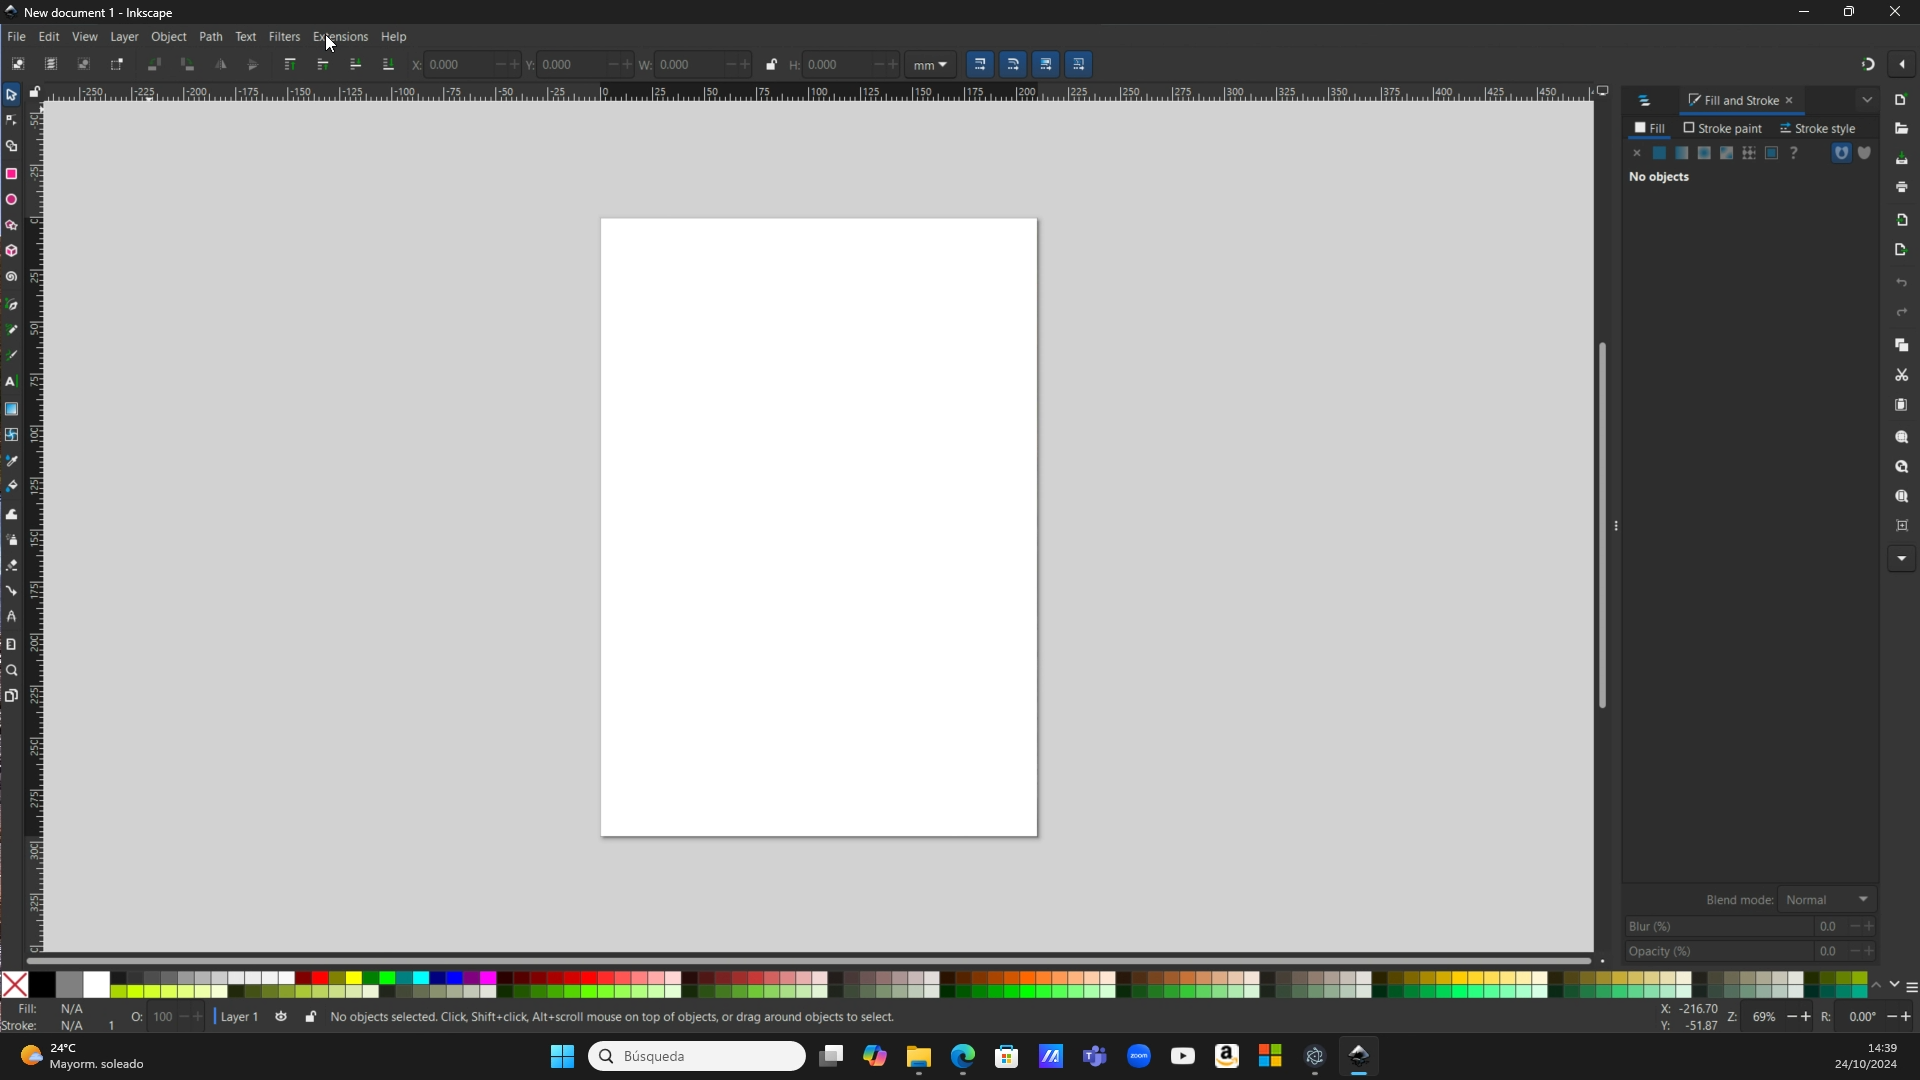 The image size is (1920, 1080). I want to click on Objects, so click(1717, 171).